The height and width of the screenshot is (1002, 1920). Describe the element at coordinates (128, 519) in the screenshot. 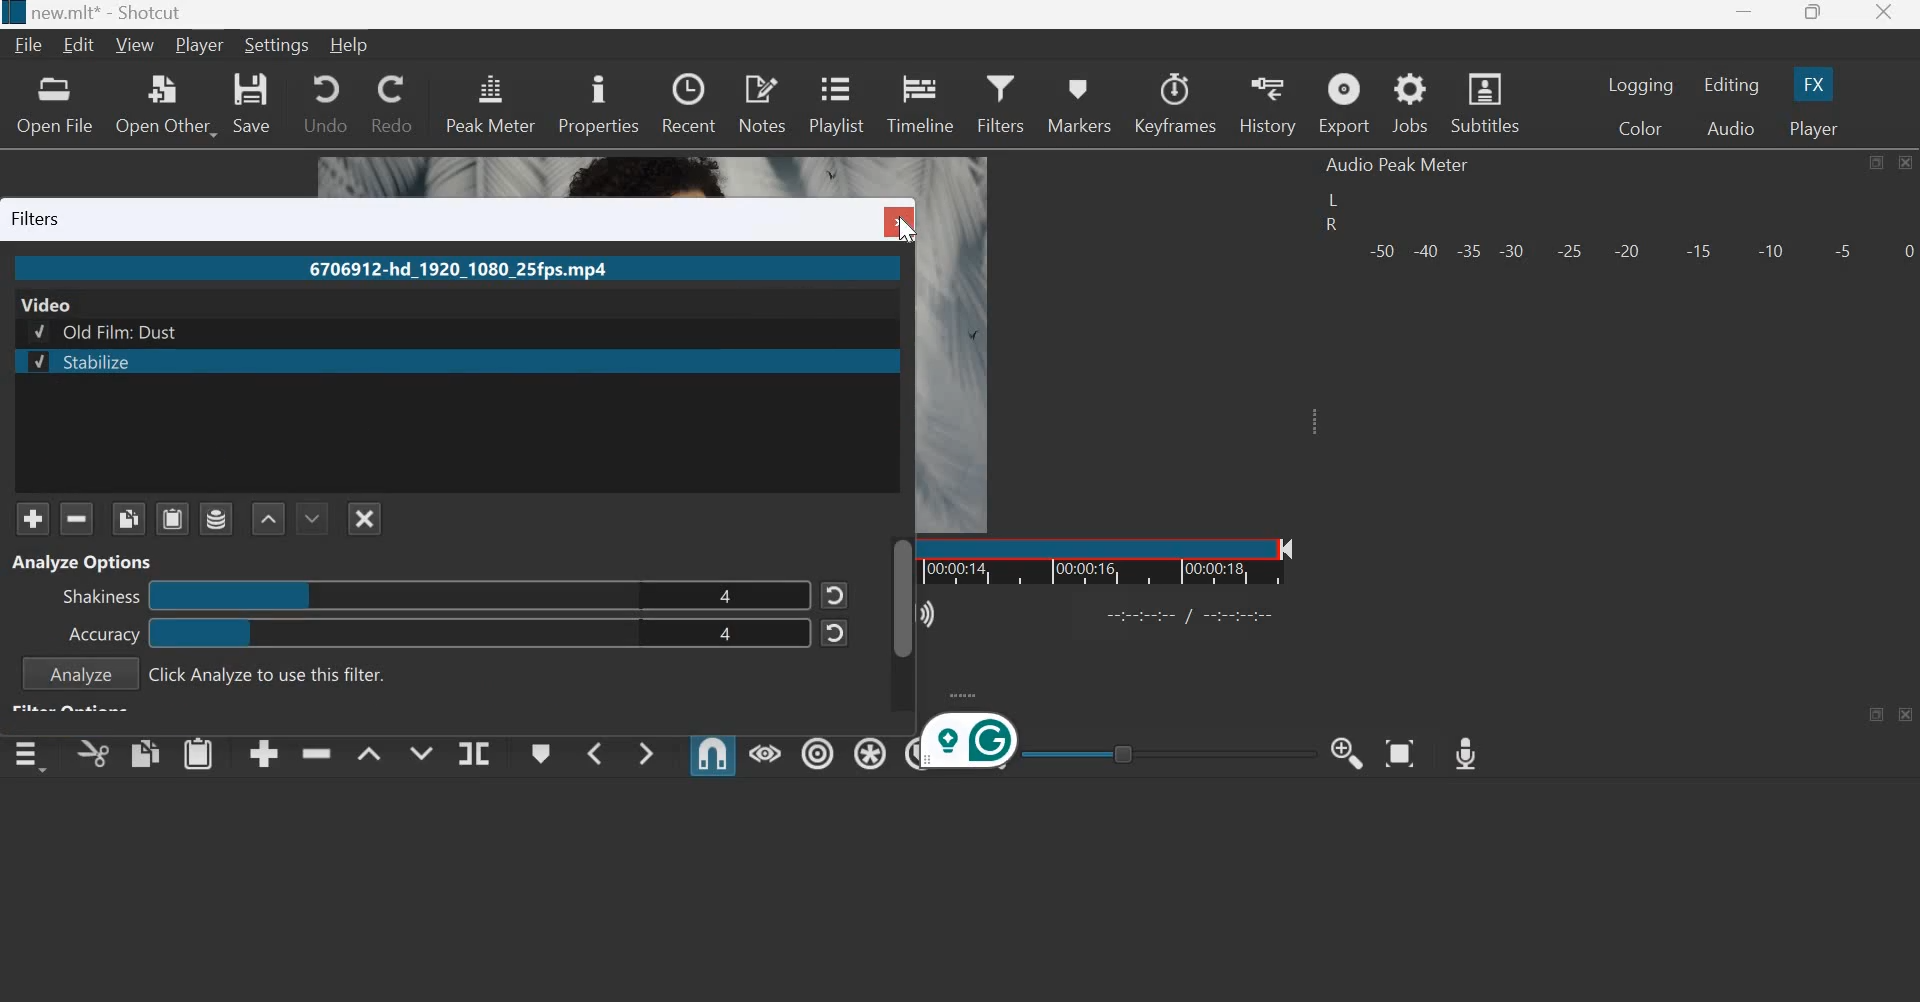

I see `copy checked filters` at that location.